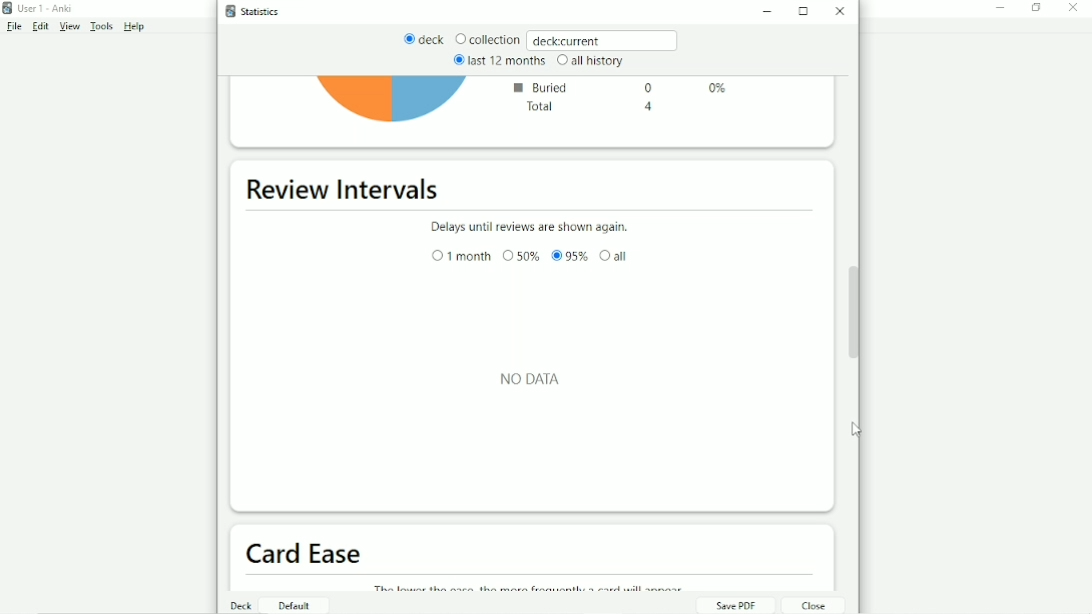 This screenshot has width=1092, height=614. Describe the element at coordinates (41, 27) in the screenshot. I see `Edit` at that location.